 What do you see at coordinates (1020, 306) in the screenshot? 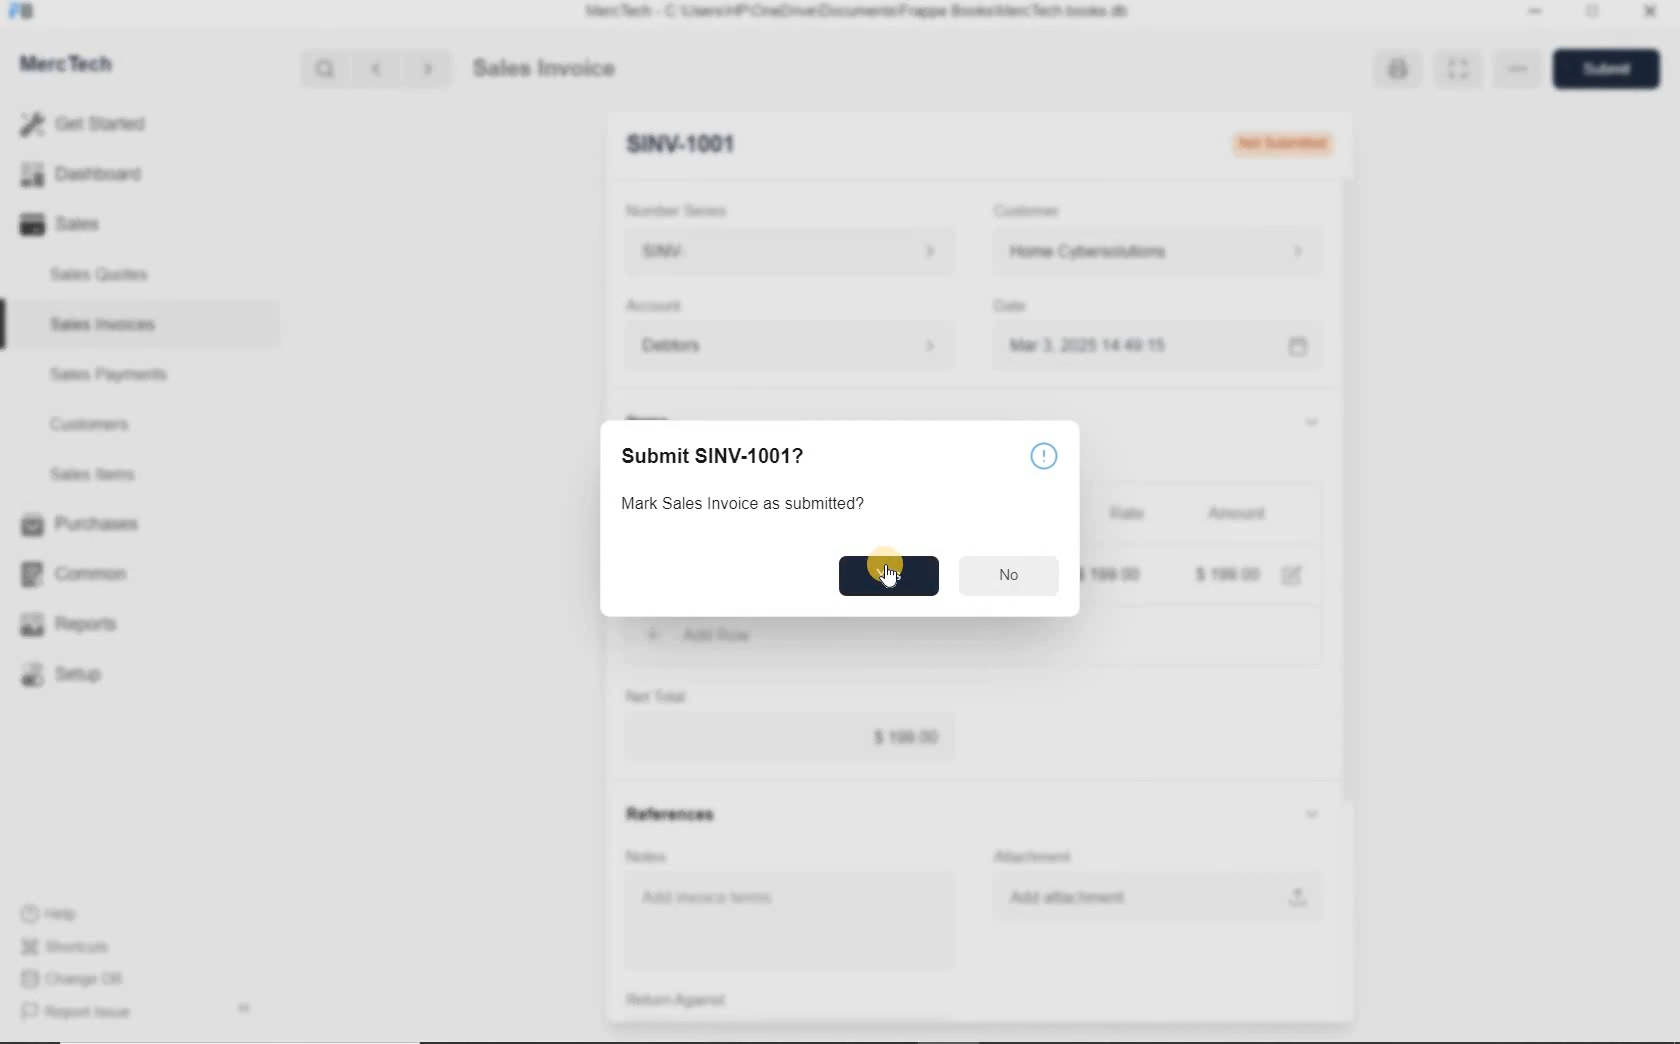
I see `Date` at bounding box center [1020, 306].